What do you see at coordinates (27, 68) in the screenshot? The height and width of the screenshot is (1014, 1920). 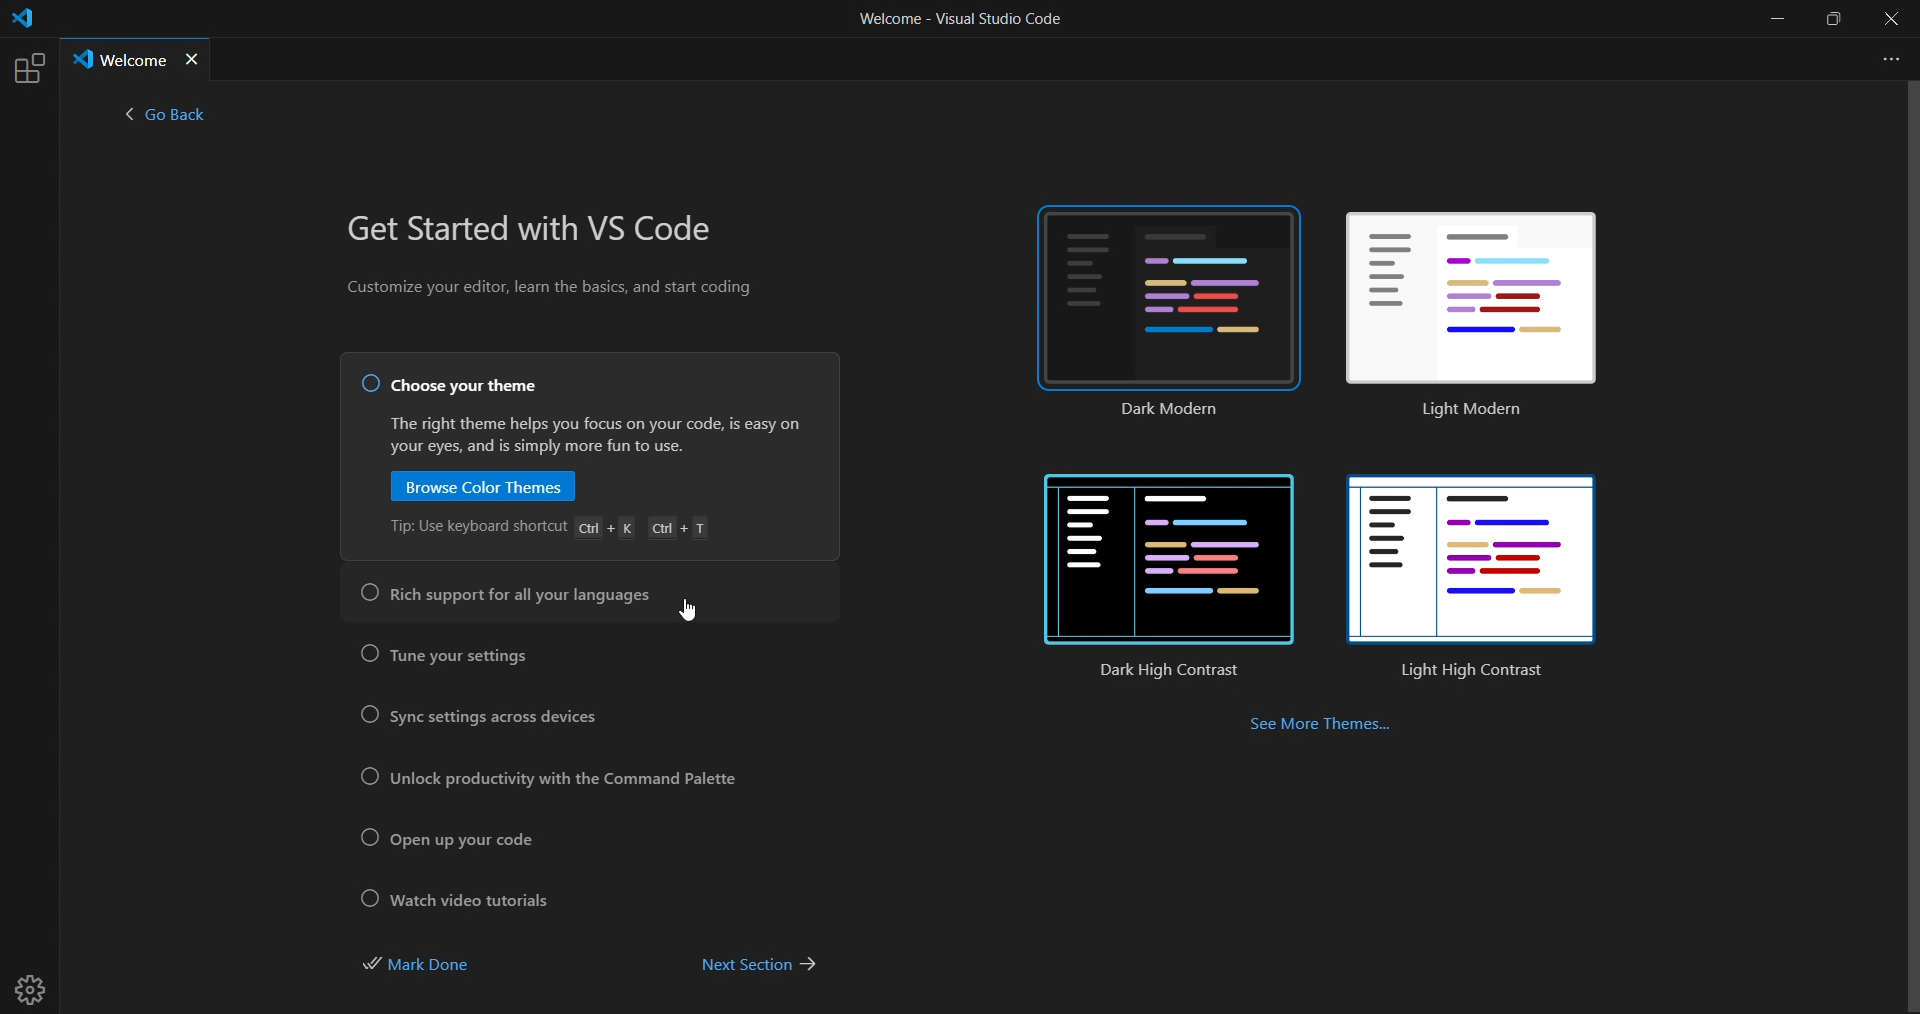 I see `extensions` at bounding box center [27, 68].